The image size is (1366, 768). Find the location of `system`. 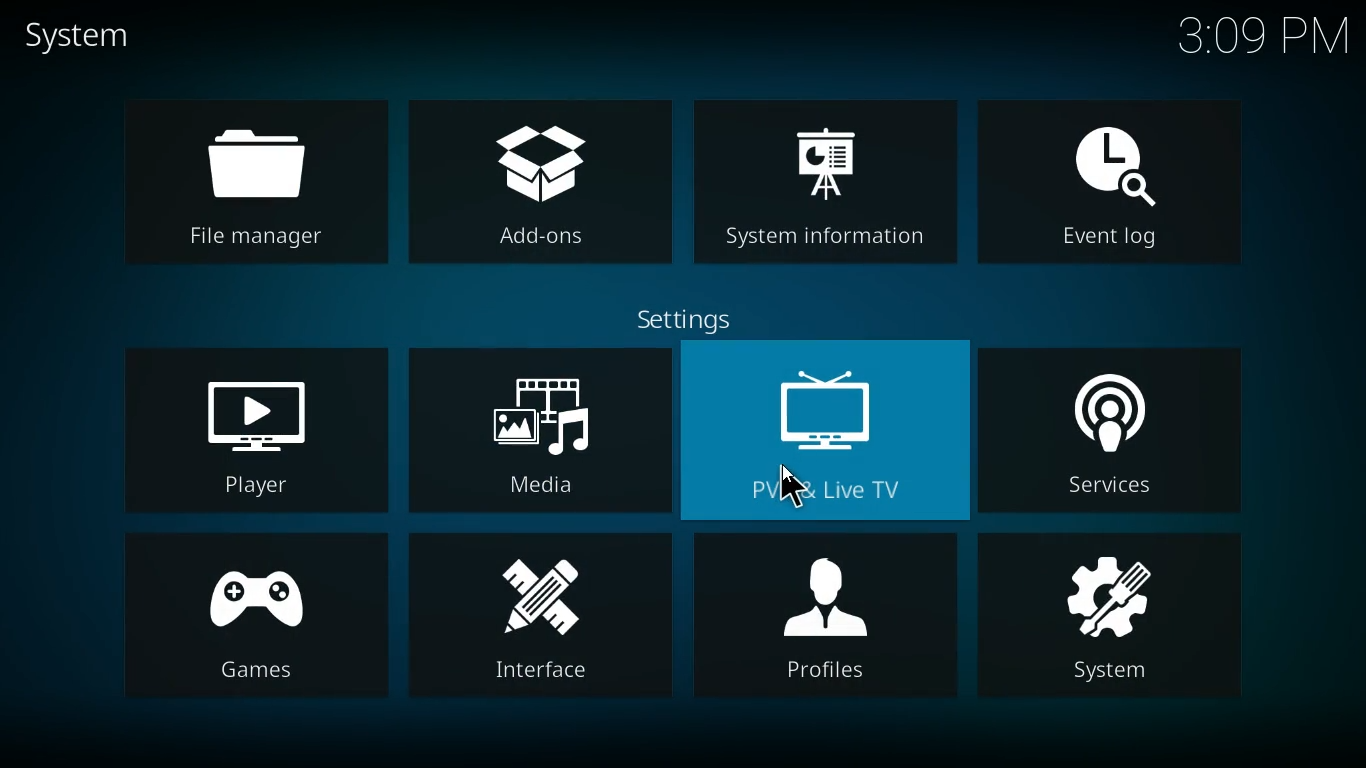

system is located at coordinates (1114, 613).